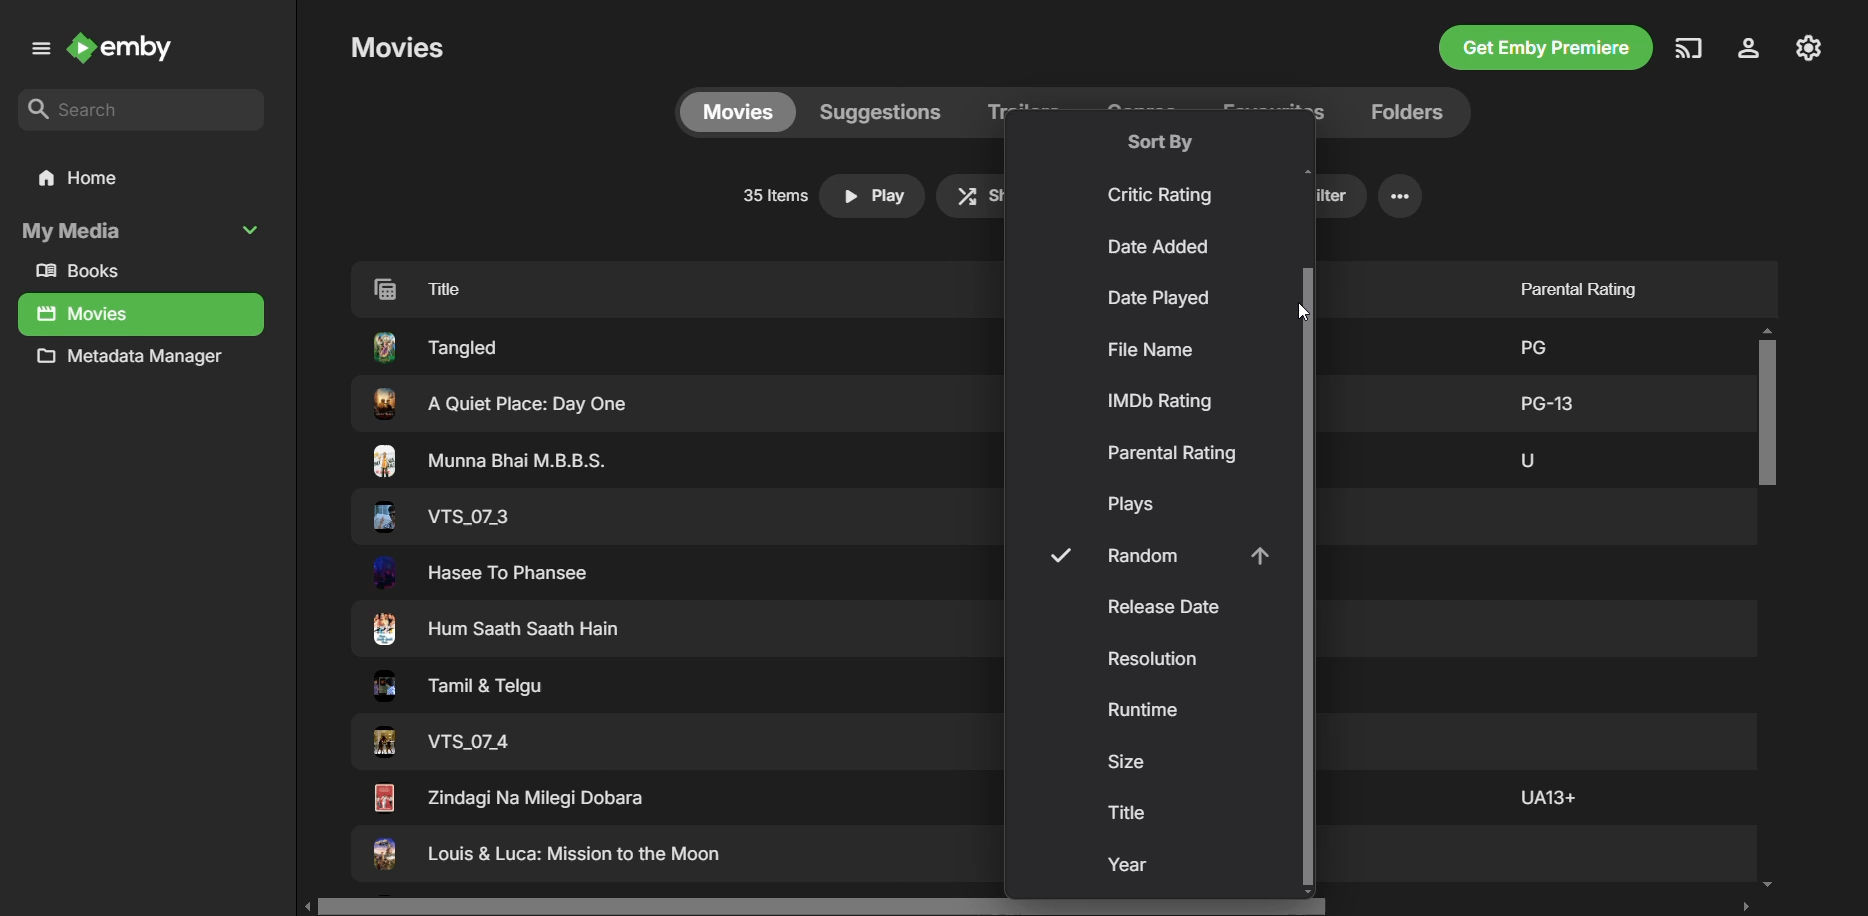  Describe the element at coordinates (1161, 249) in the screenshot. I see `Date Added` at that location.